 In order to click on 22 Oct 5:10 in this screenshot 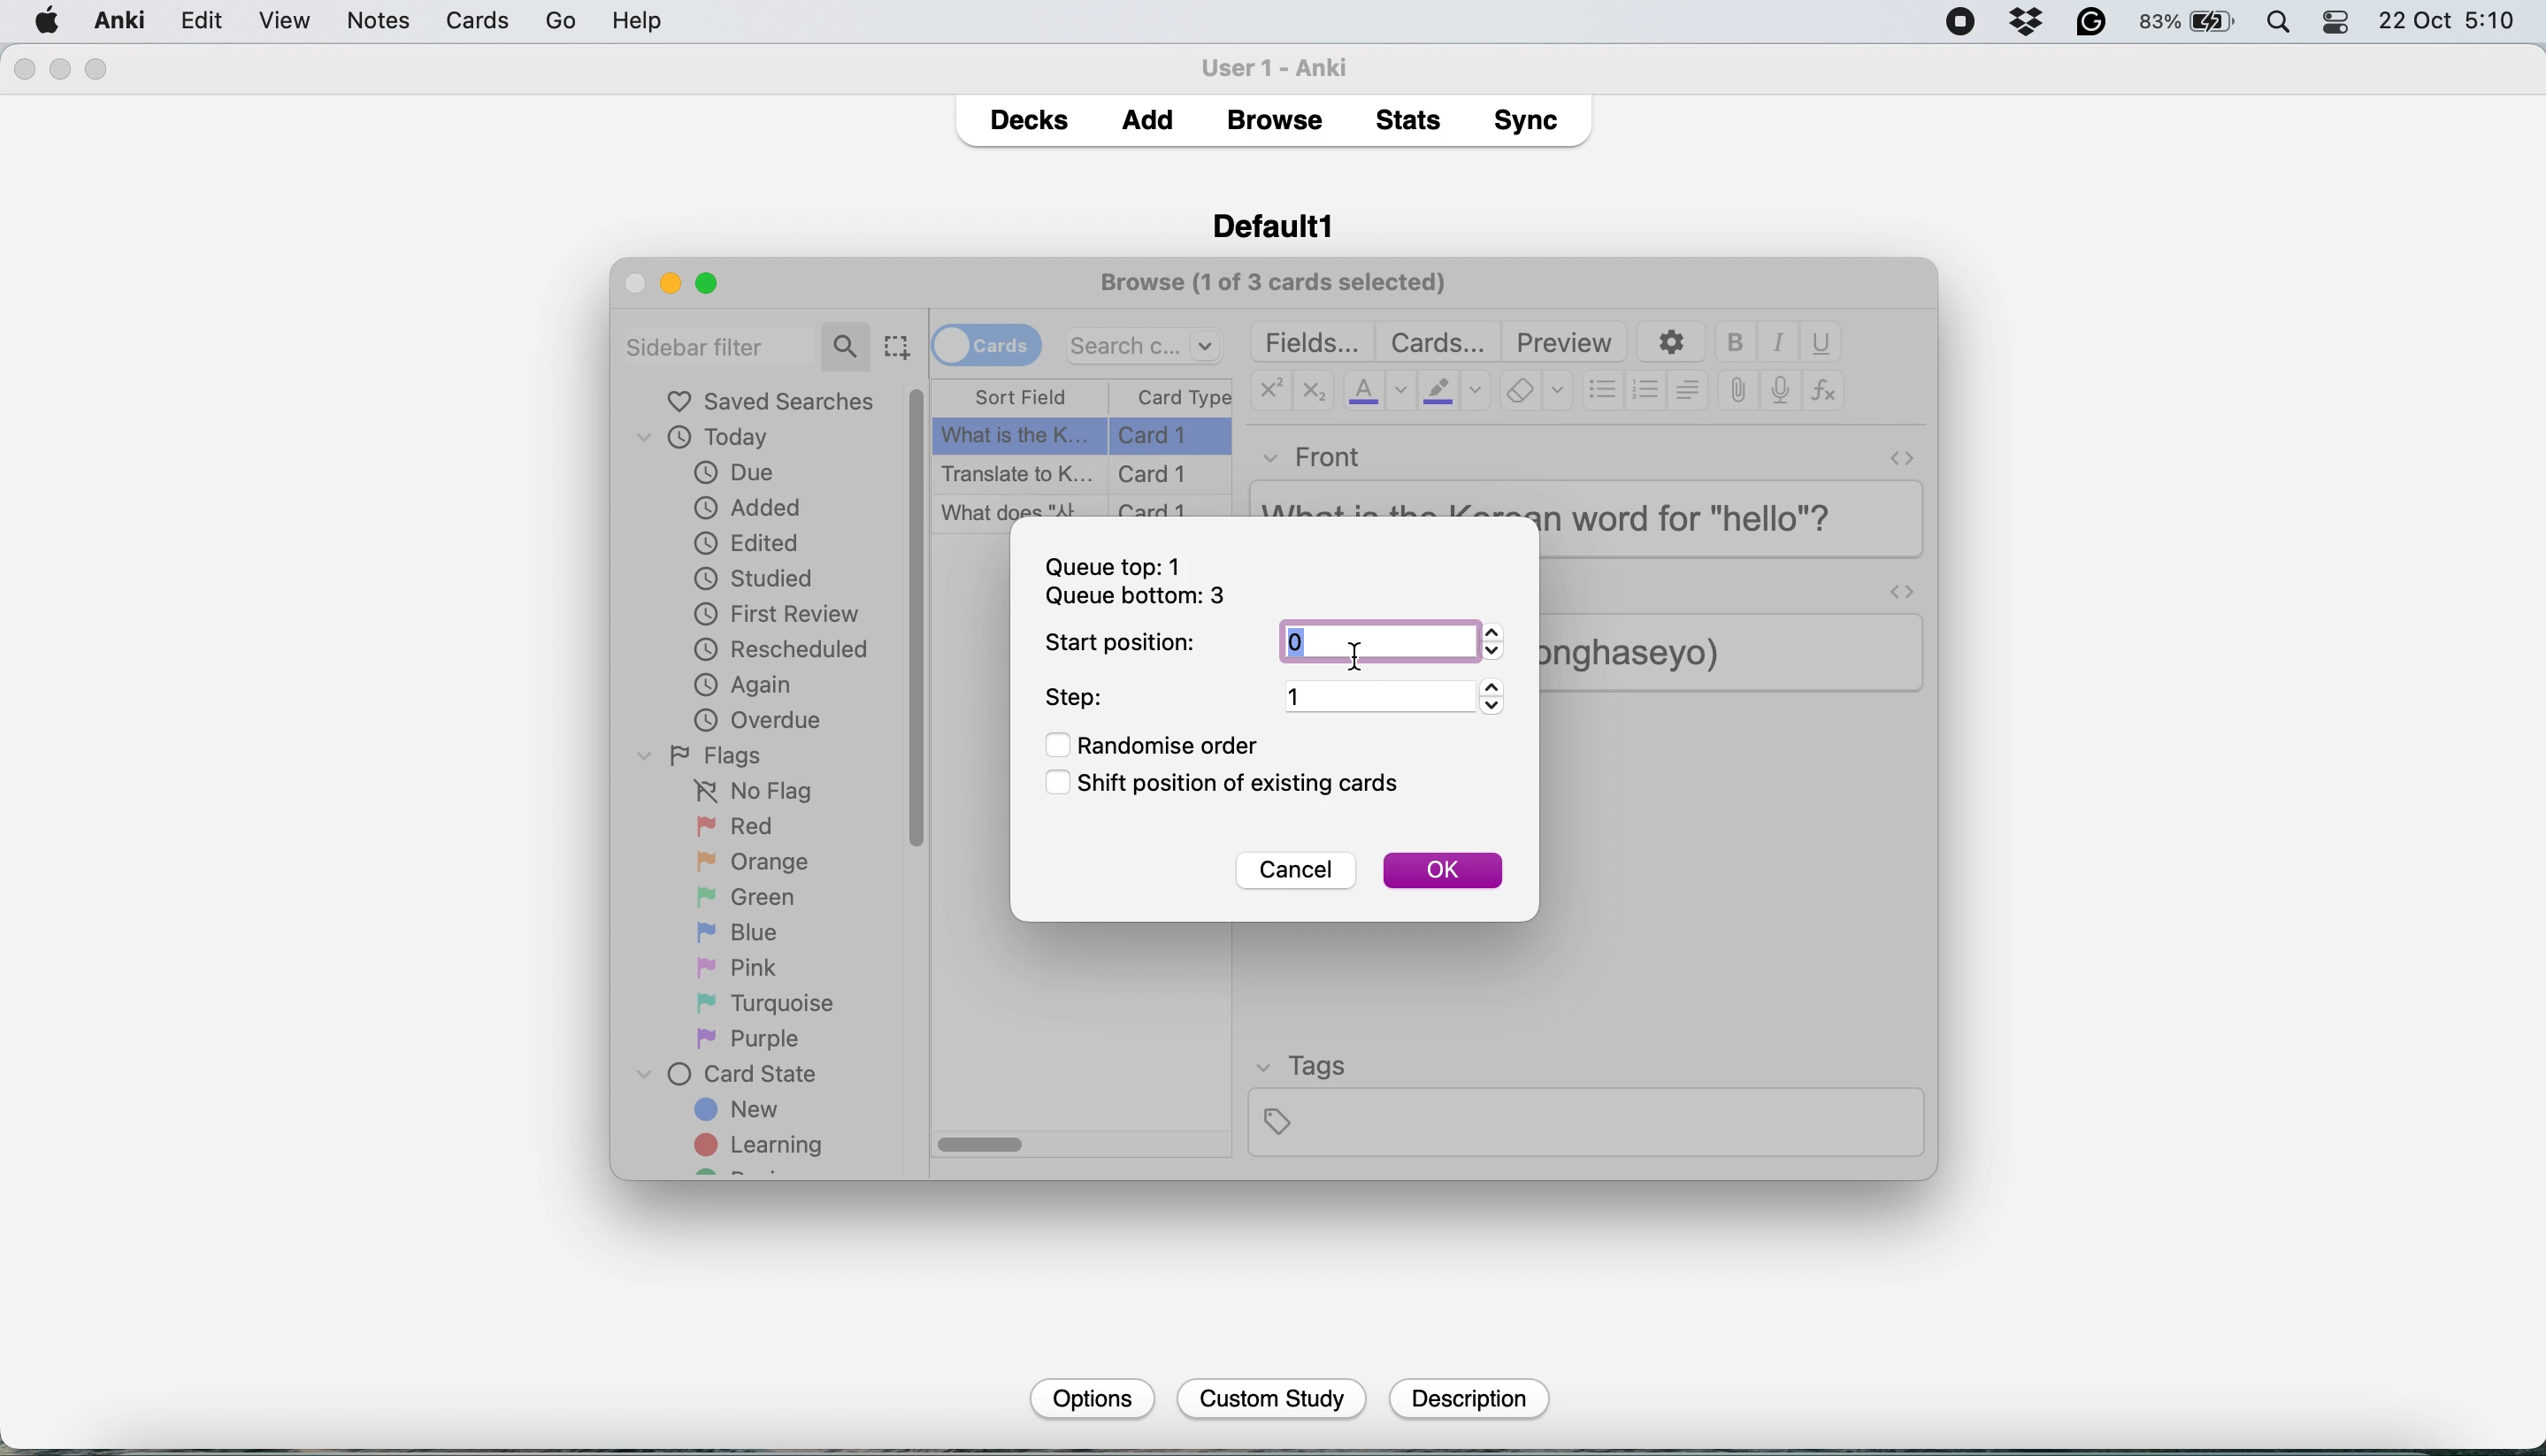, I will do `click(2449, 22)`.